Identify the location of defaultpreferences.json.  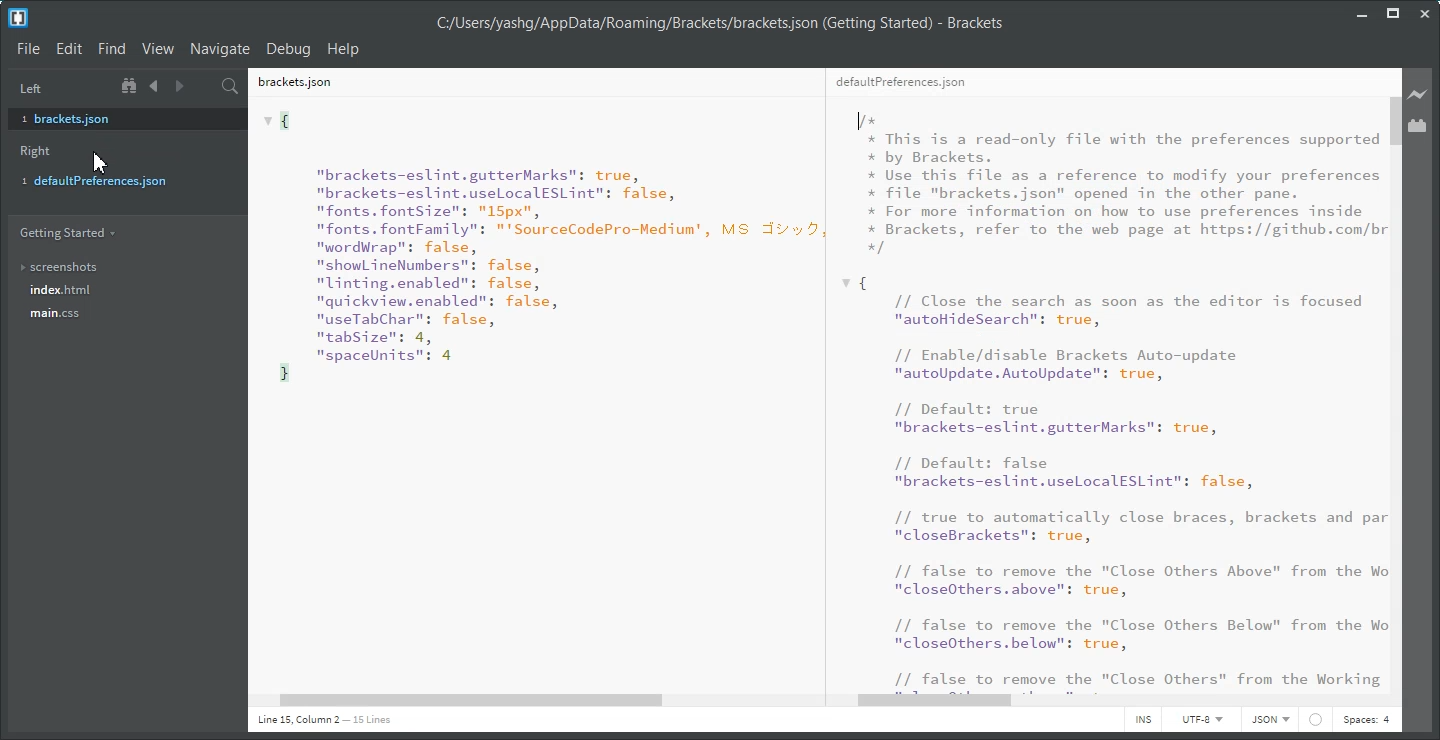
(124, 182).